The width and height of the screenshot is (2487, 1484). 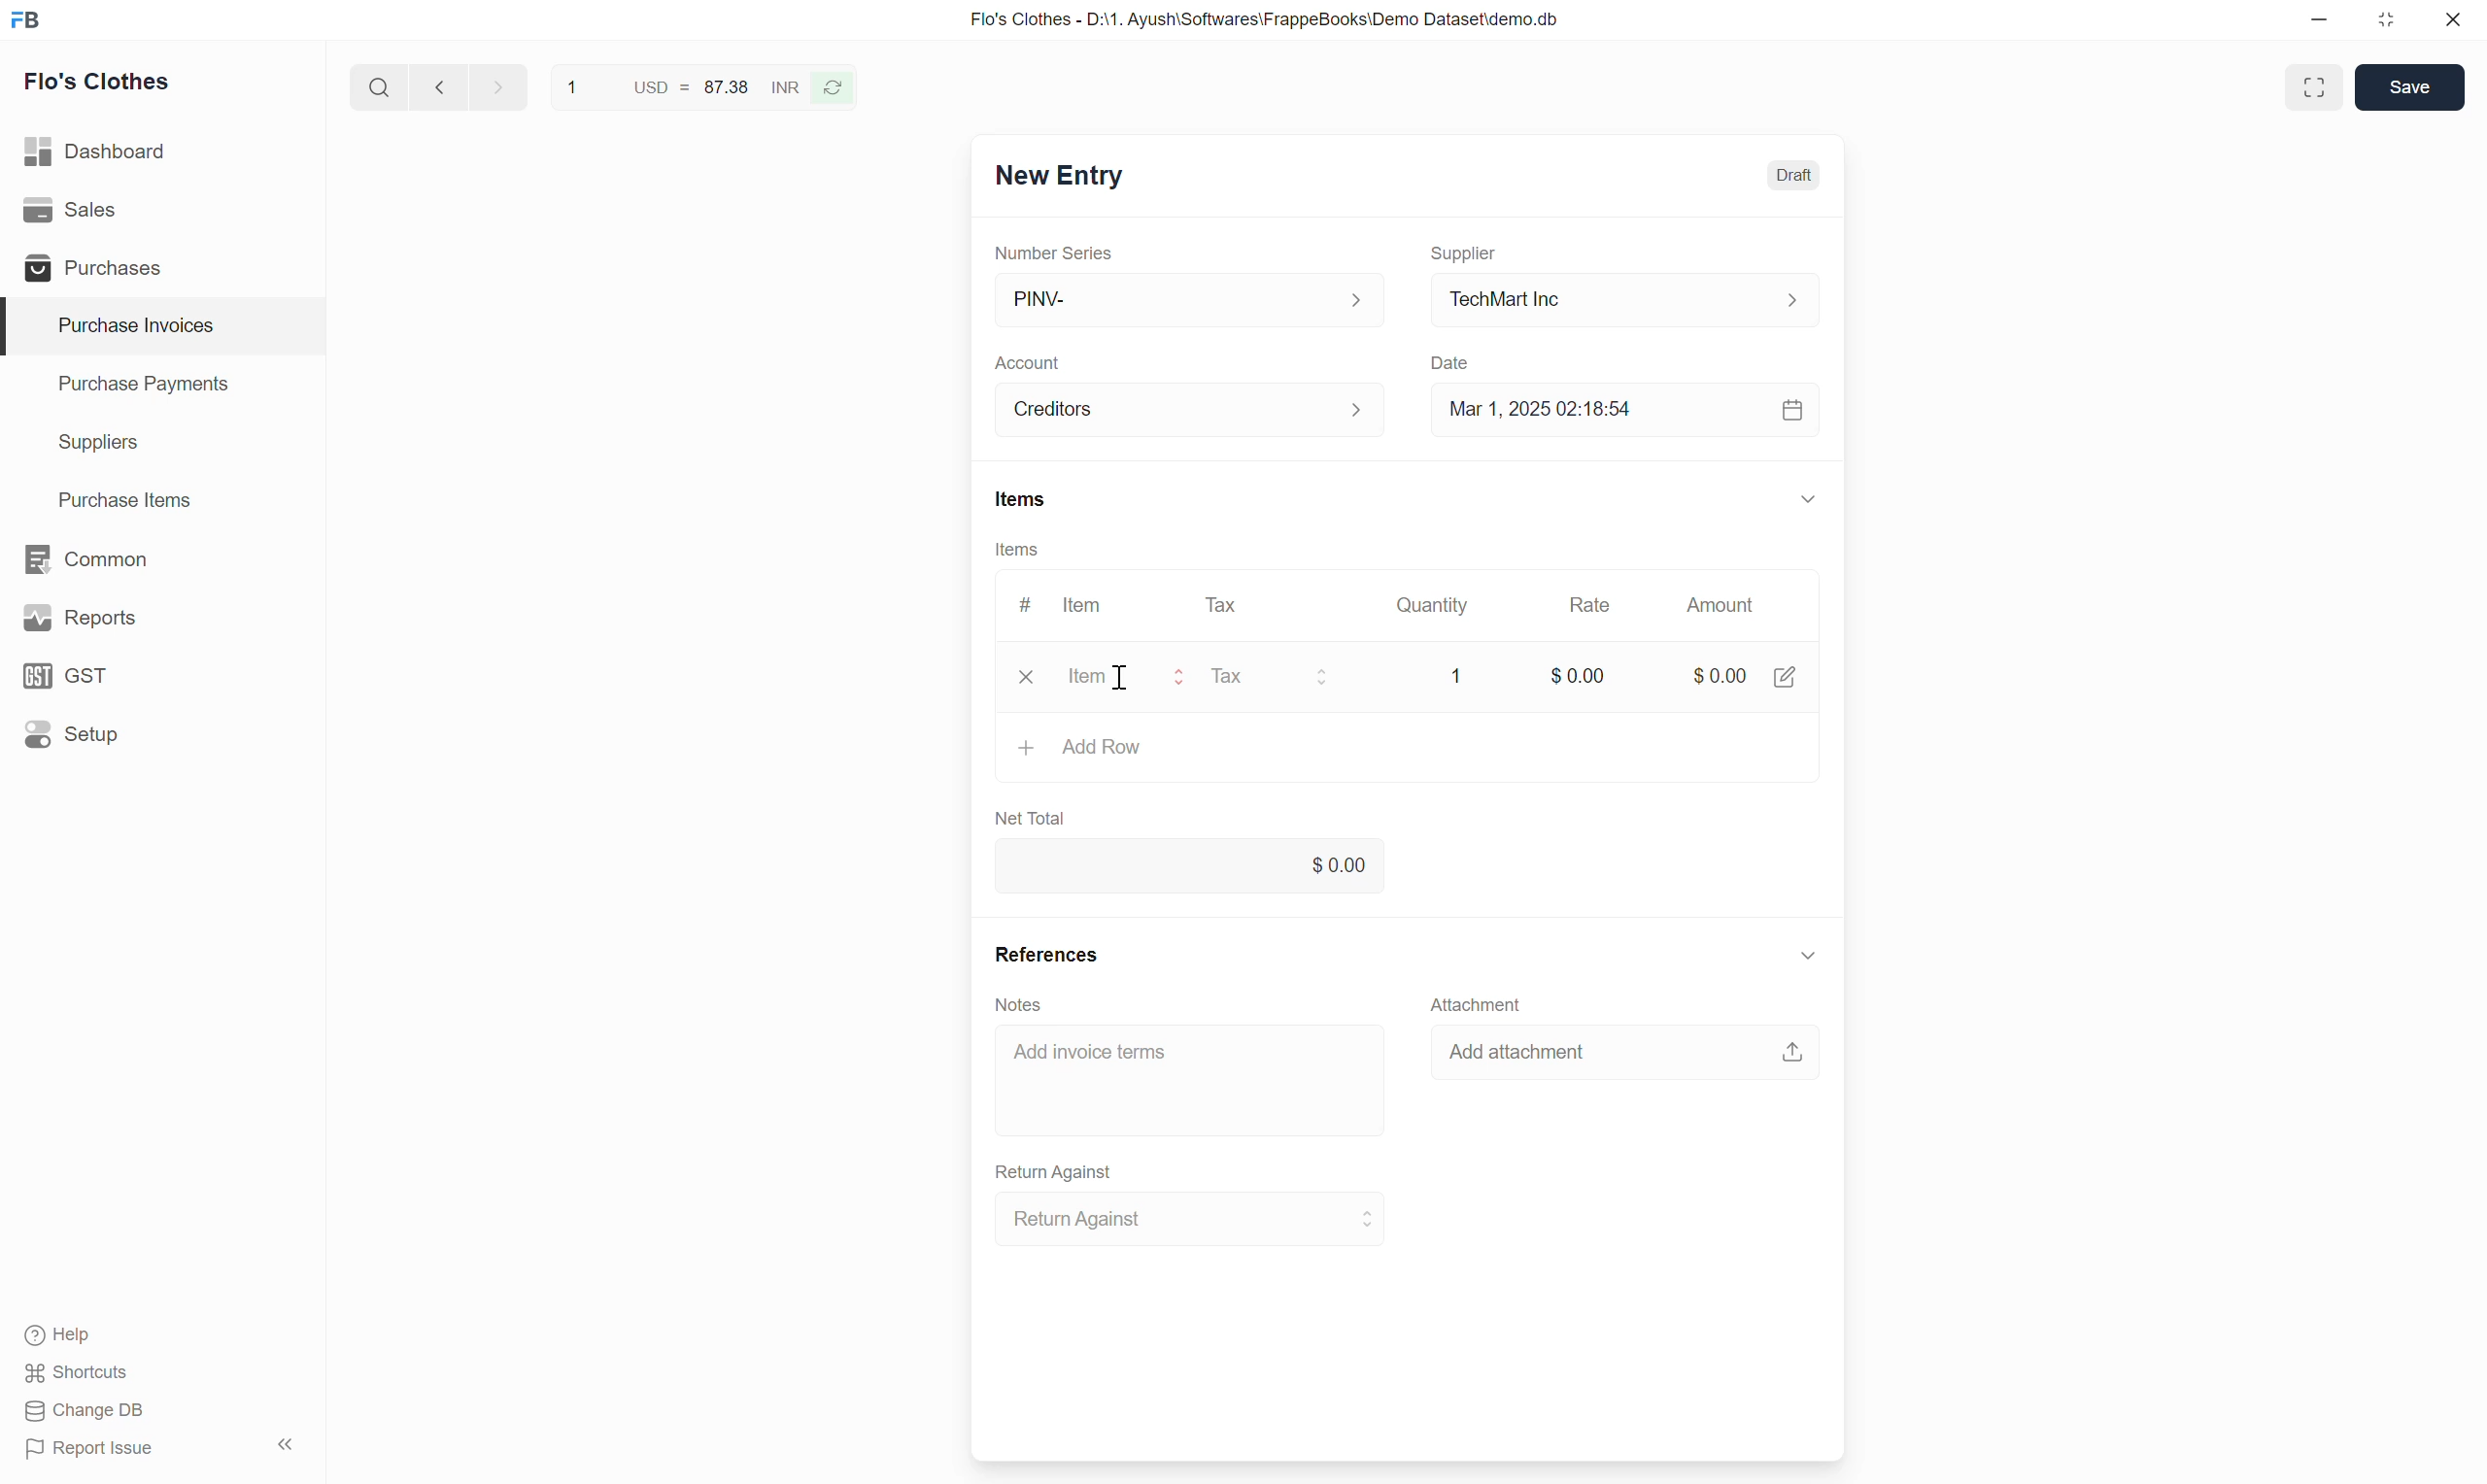 What do you see at coordinates (25, 19) in the screenshot?
I see `Frappe Books logo` at bounding box center [25, 19].